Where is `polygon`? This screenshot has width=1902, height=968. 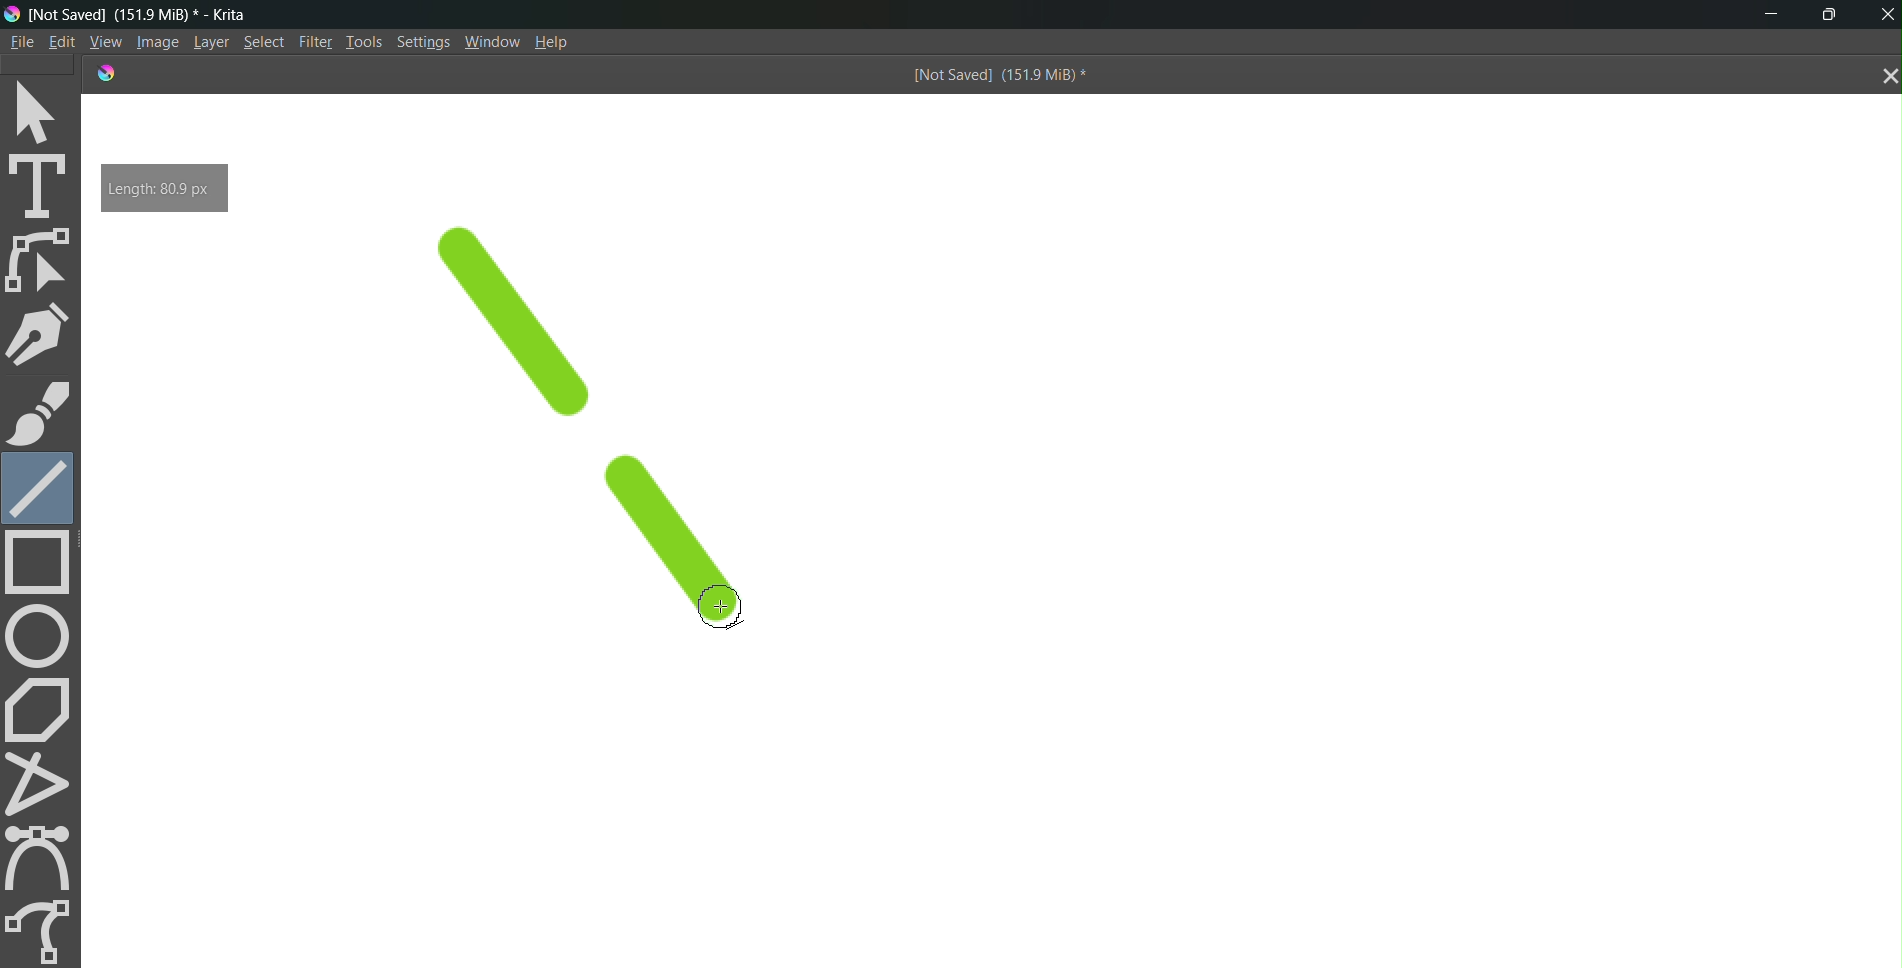 polygon is located at coordinates (42, 708).